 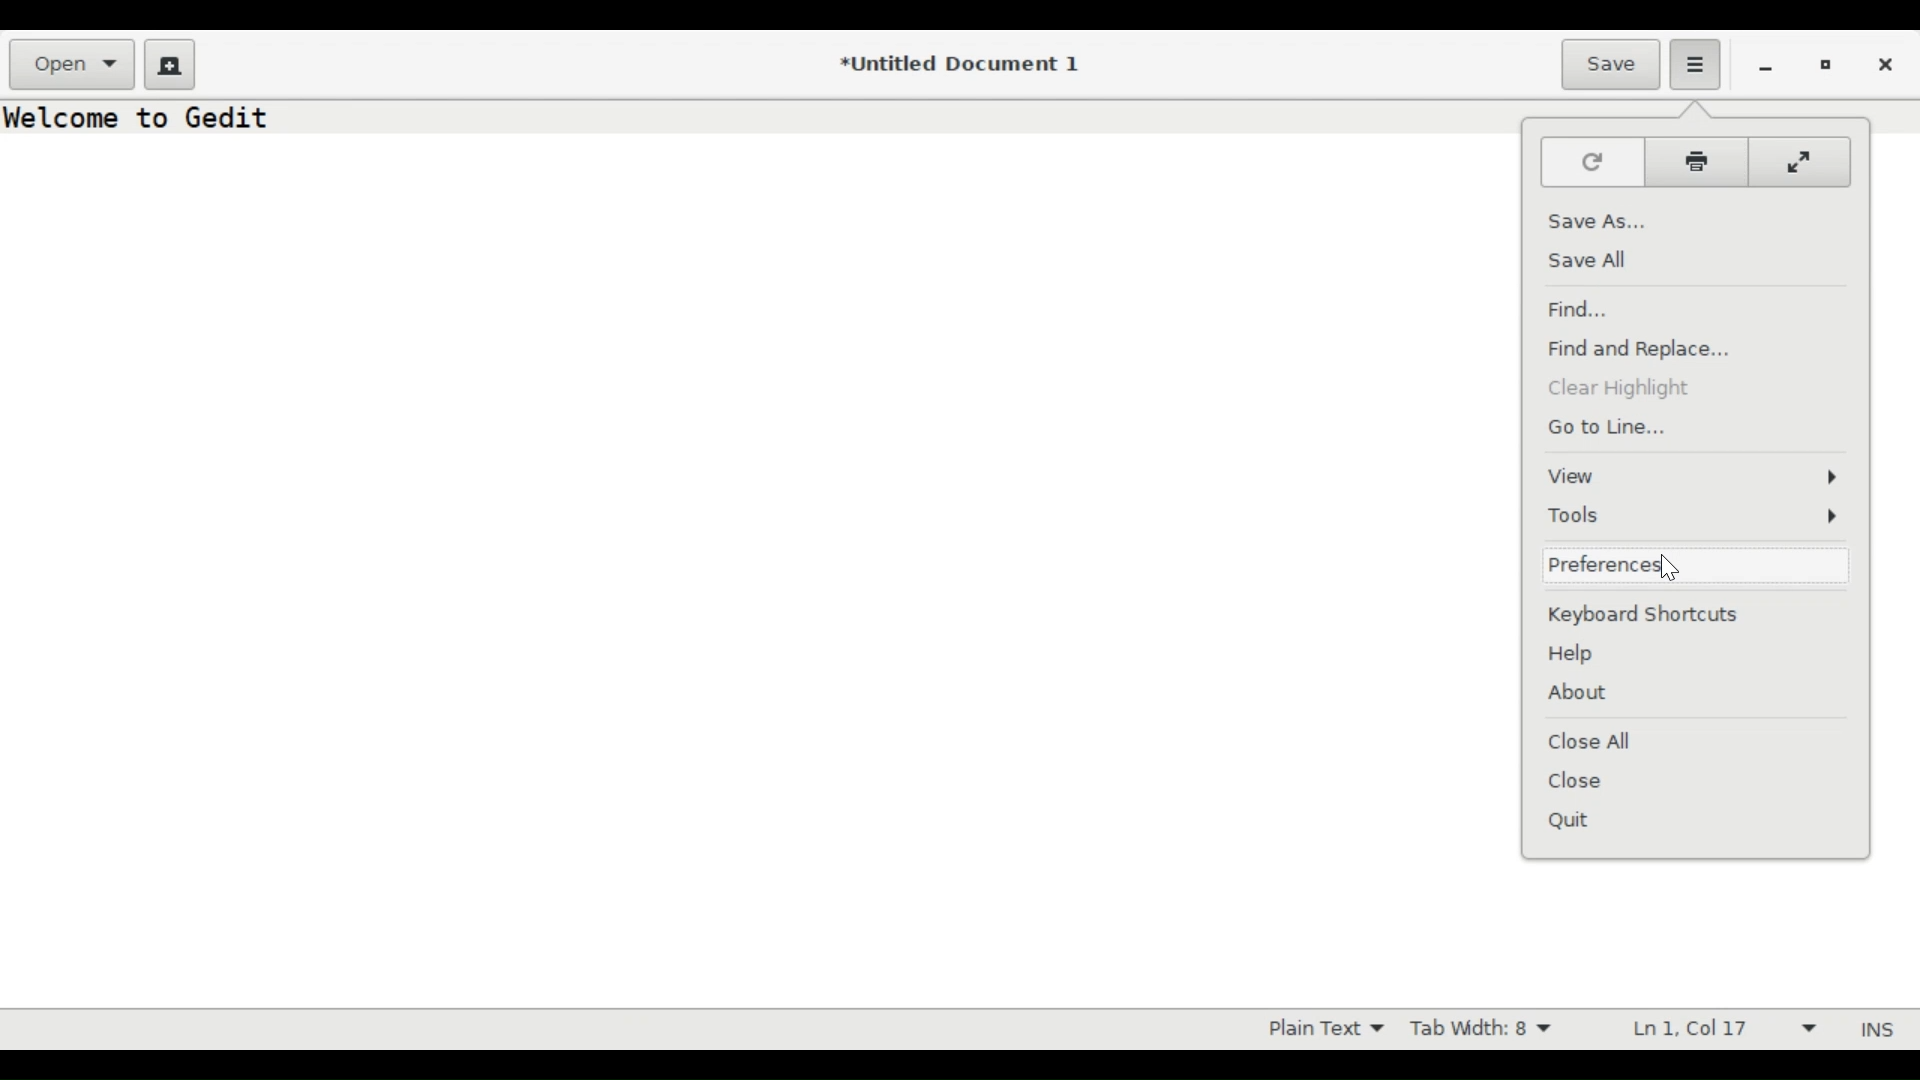 What do you see at coordinates (1612, 66) in the screenshot?
I see `Save` at bounding box center [1612, 66].